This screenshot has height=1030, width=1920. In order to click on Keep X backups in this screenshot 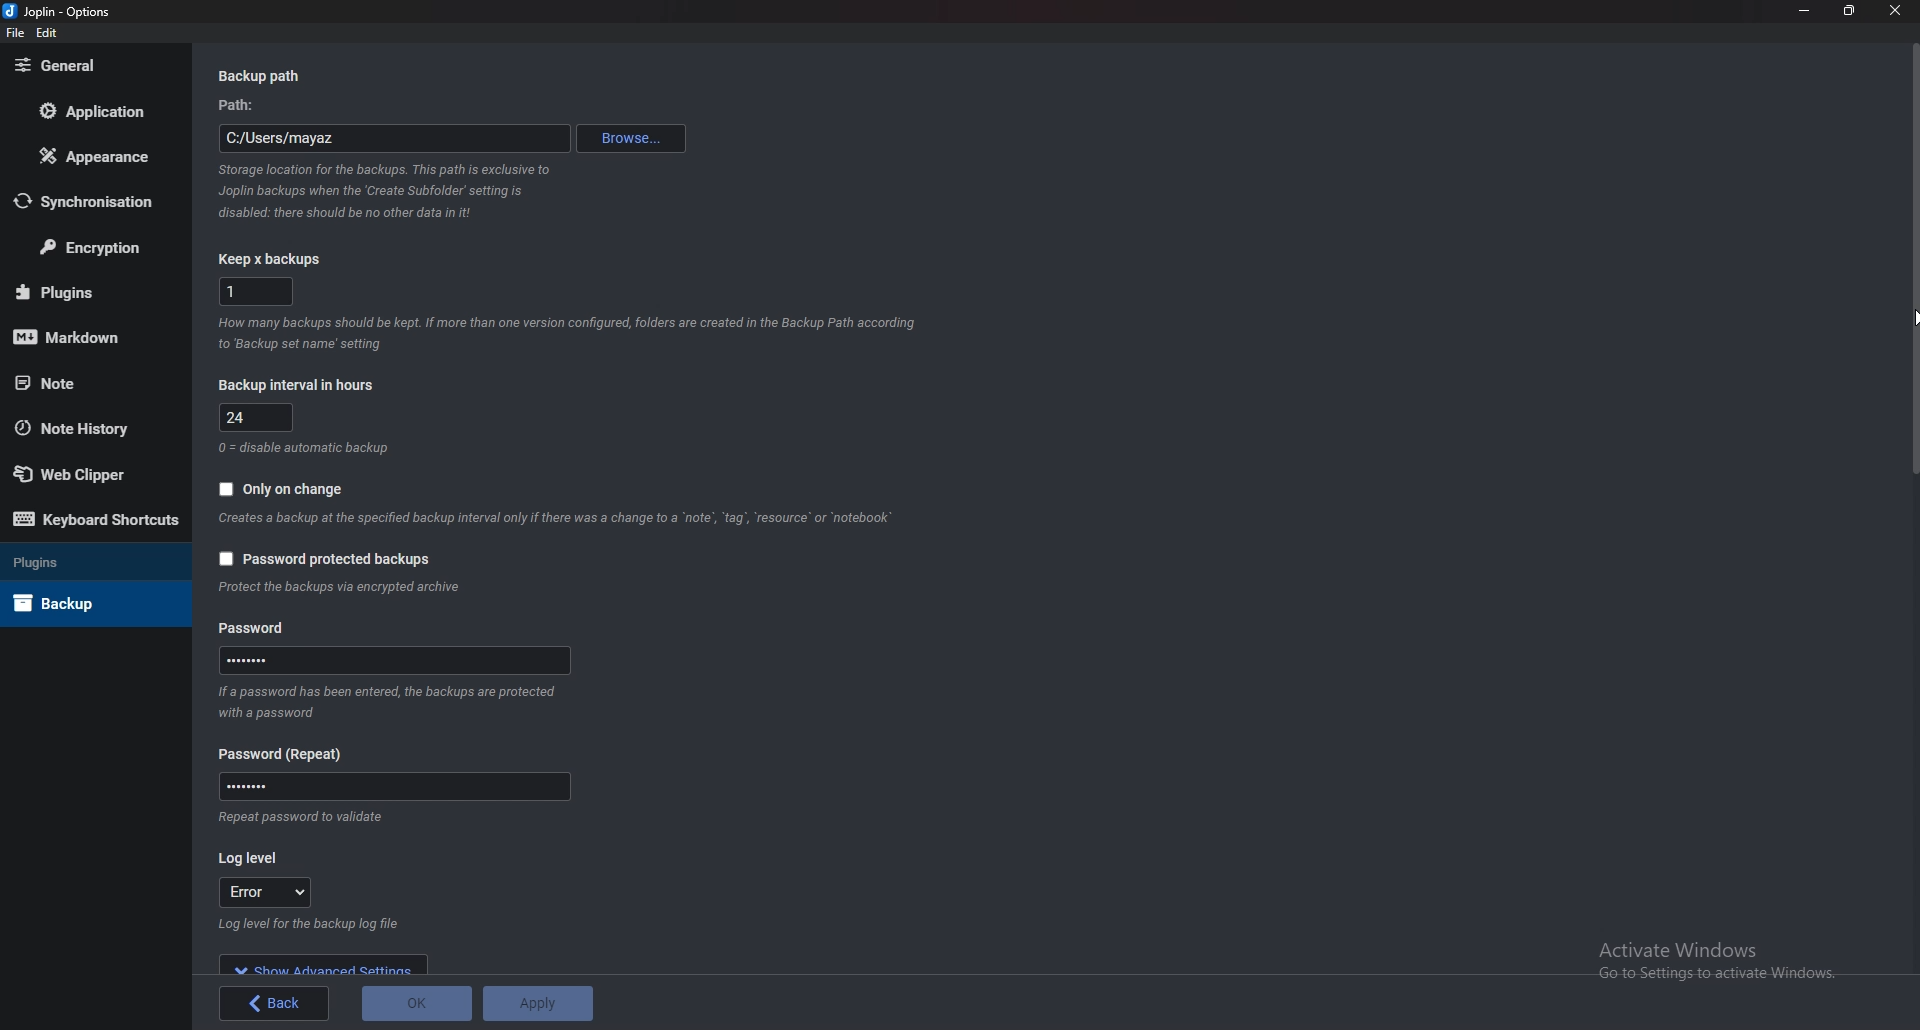, I will do `click(273, 260)`.